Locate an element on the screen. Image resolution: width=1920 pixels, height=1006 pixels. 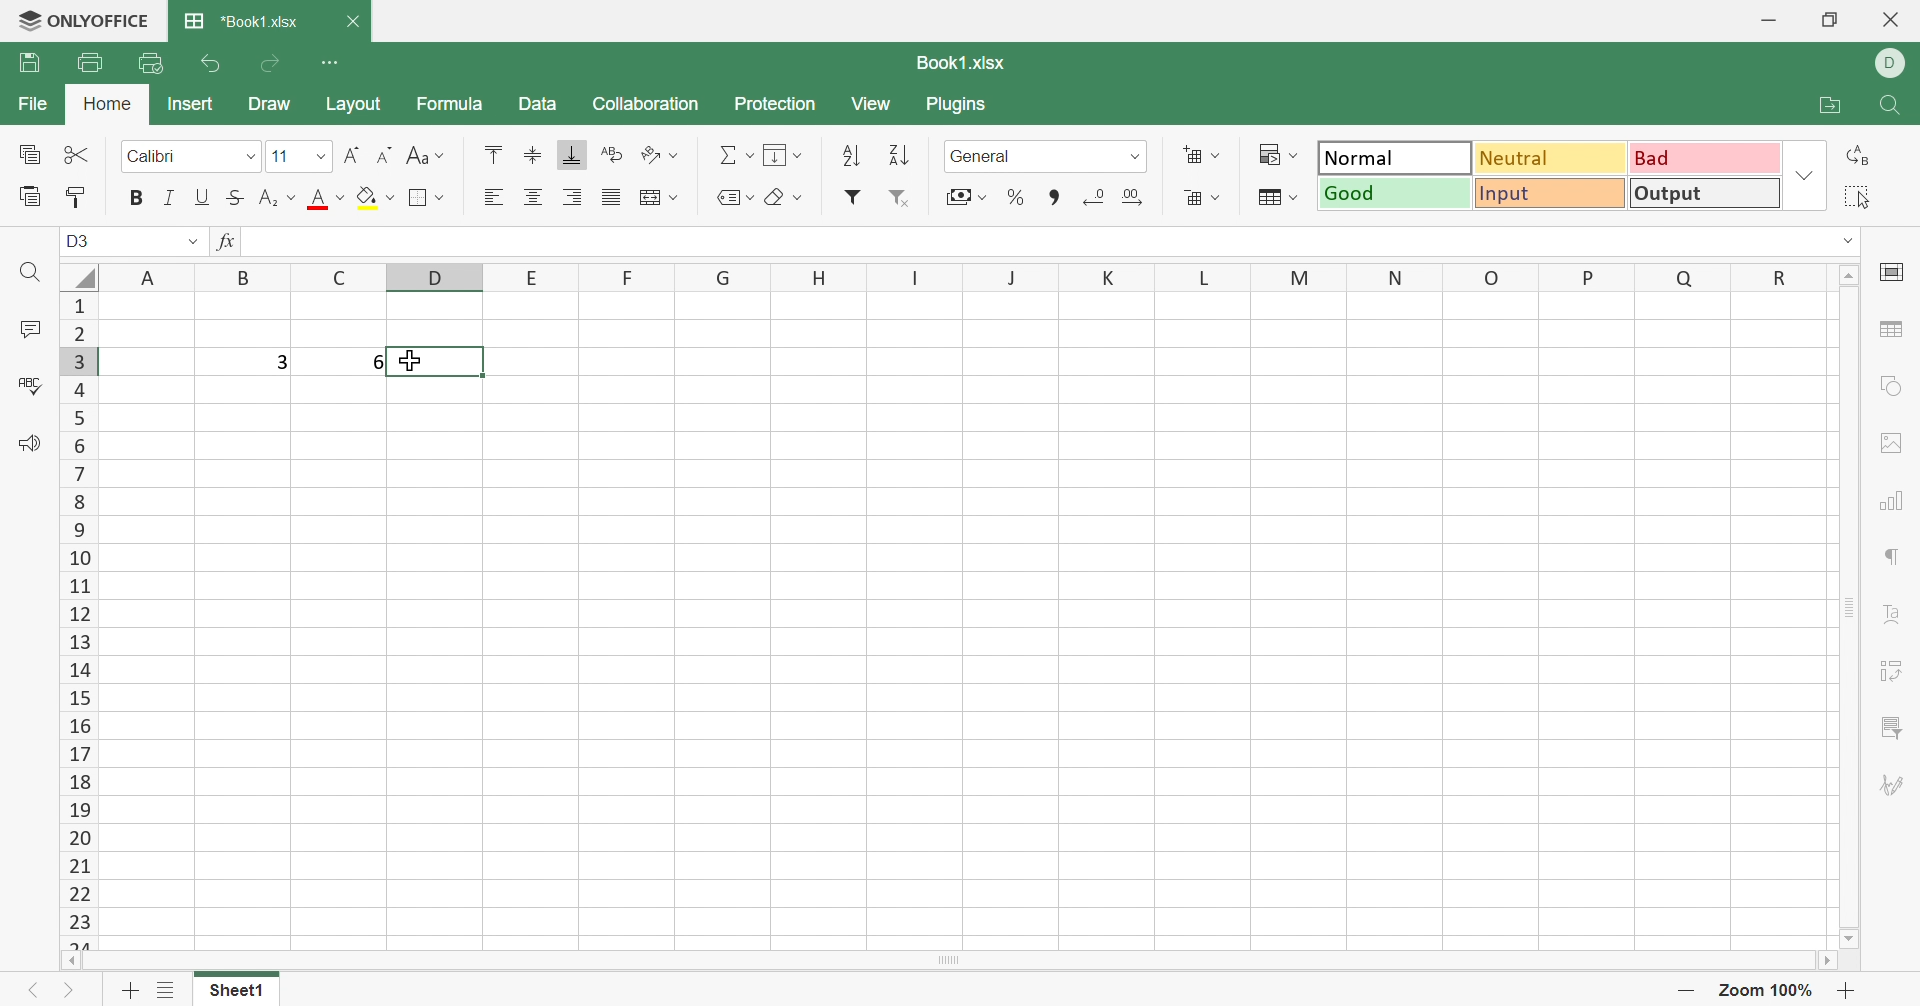
Cursor is located at coordinates (409, 358).